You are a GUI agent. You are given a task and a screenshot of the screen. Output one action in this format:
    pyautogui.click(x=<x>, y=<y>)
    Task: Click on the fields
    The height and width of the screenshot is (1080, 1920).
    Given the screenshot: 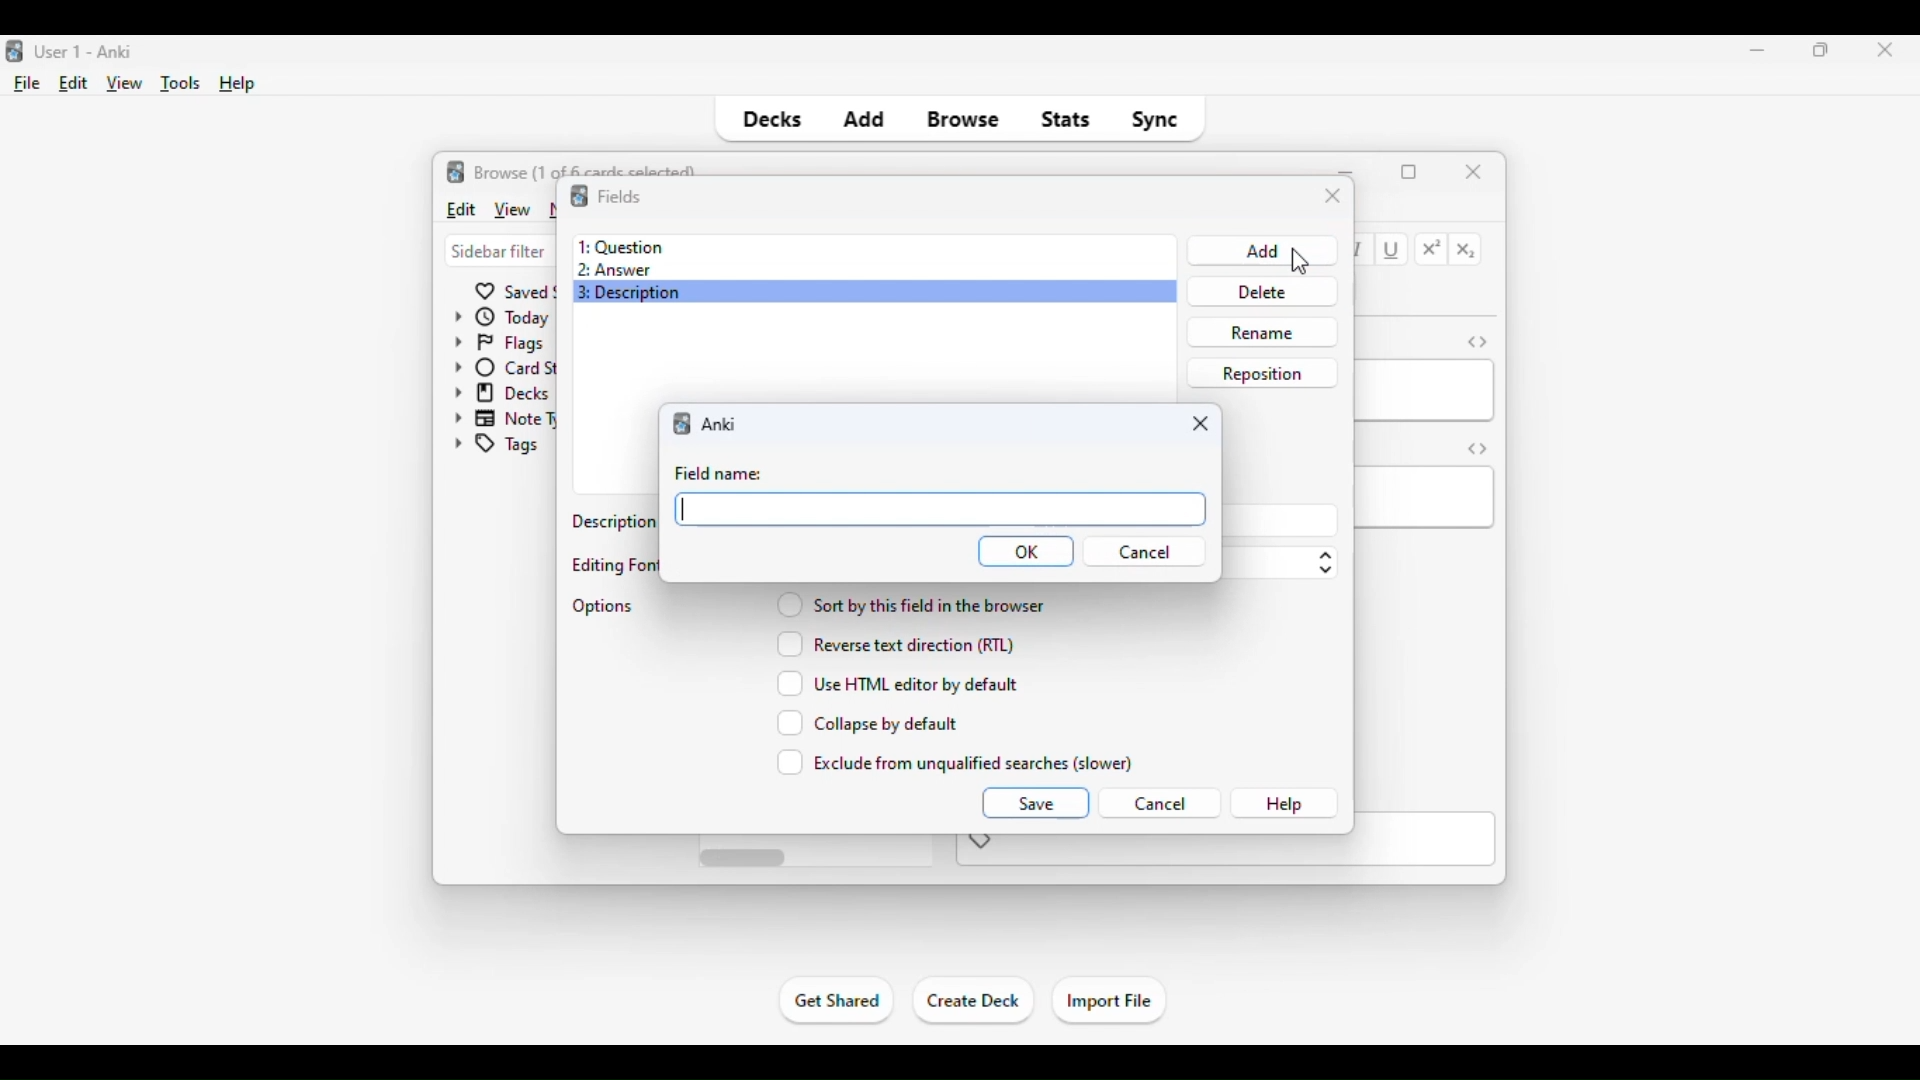 What is the action you would take?
    pyautogui.click(x=619, y=195)
    